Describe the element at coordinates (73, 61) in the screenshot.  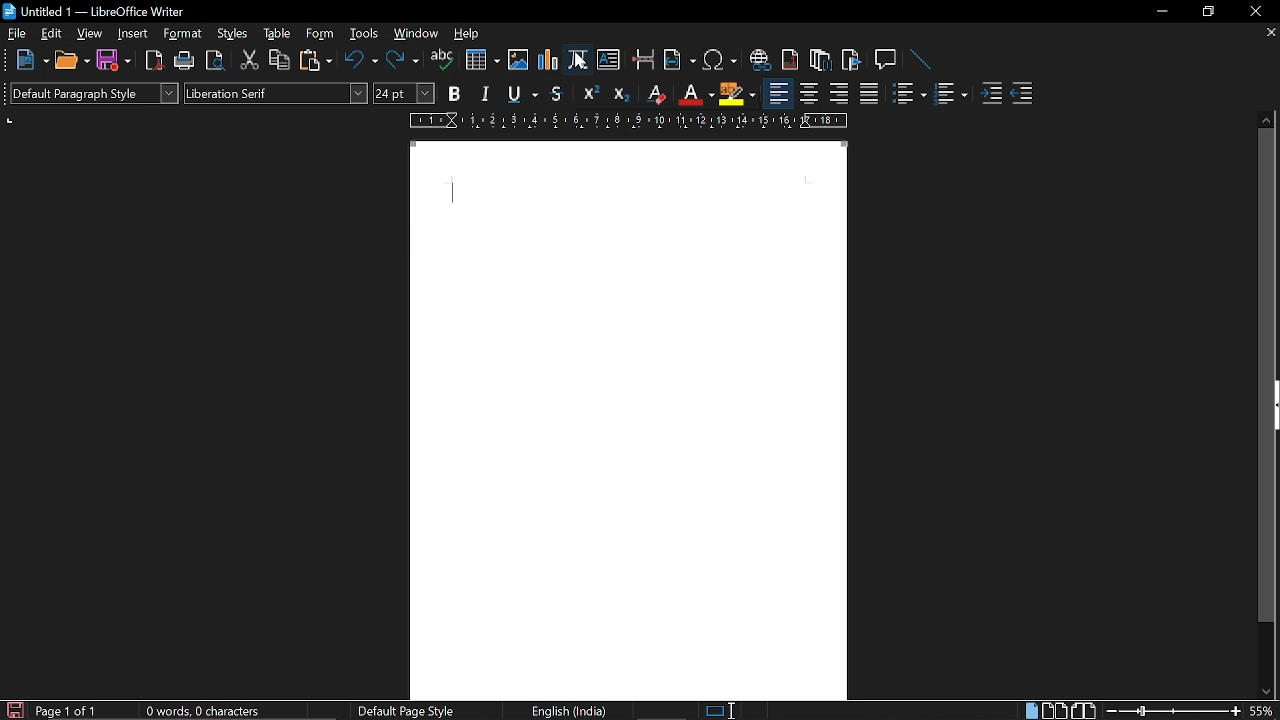
I see `open` at that location.